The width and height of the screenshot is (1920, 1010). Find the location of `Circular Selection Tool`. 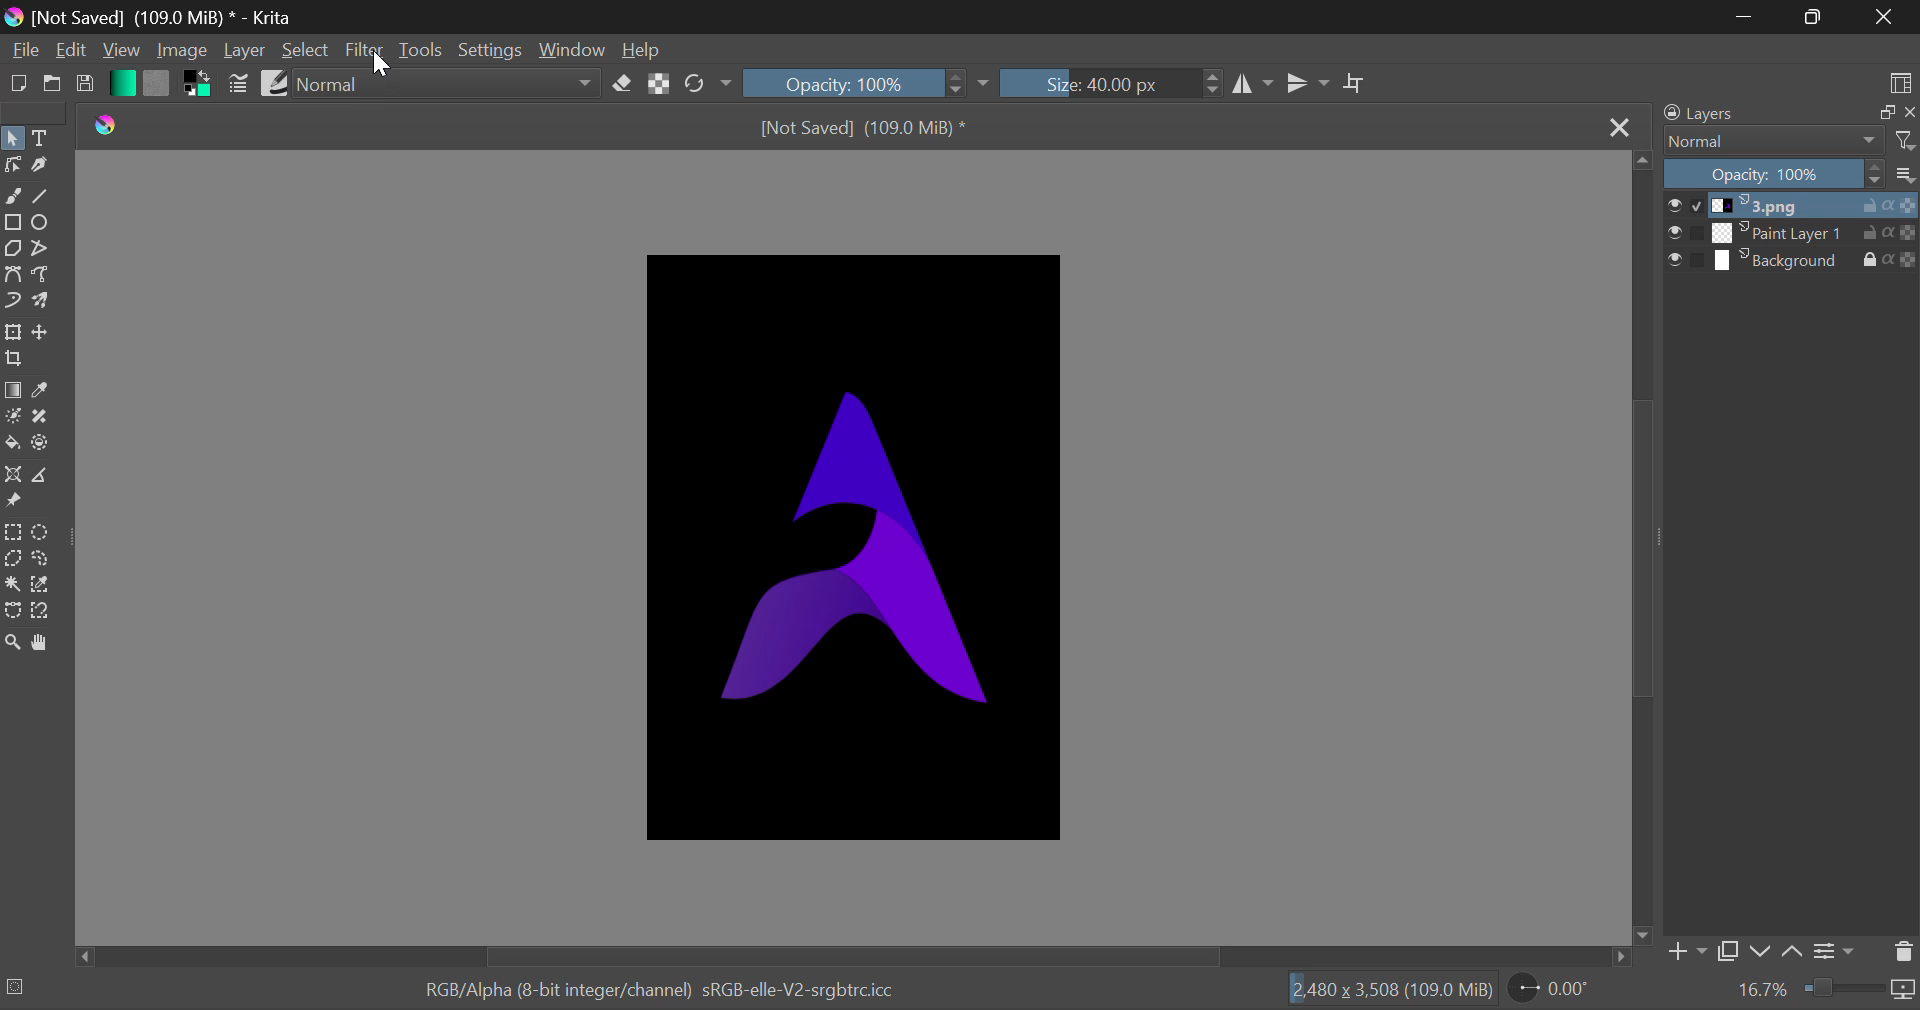

Circular Selection Tool is located at coordinates (44, 533).